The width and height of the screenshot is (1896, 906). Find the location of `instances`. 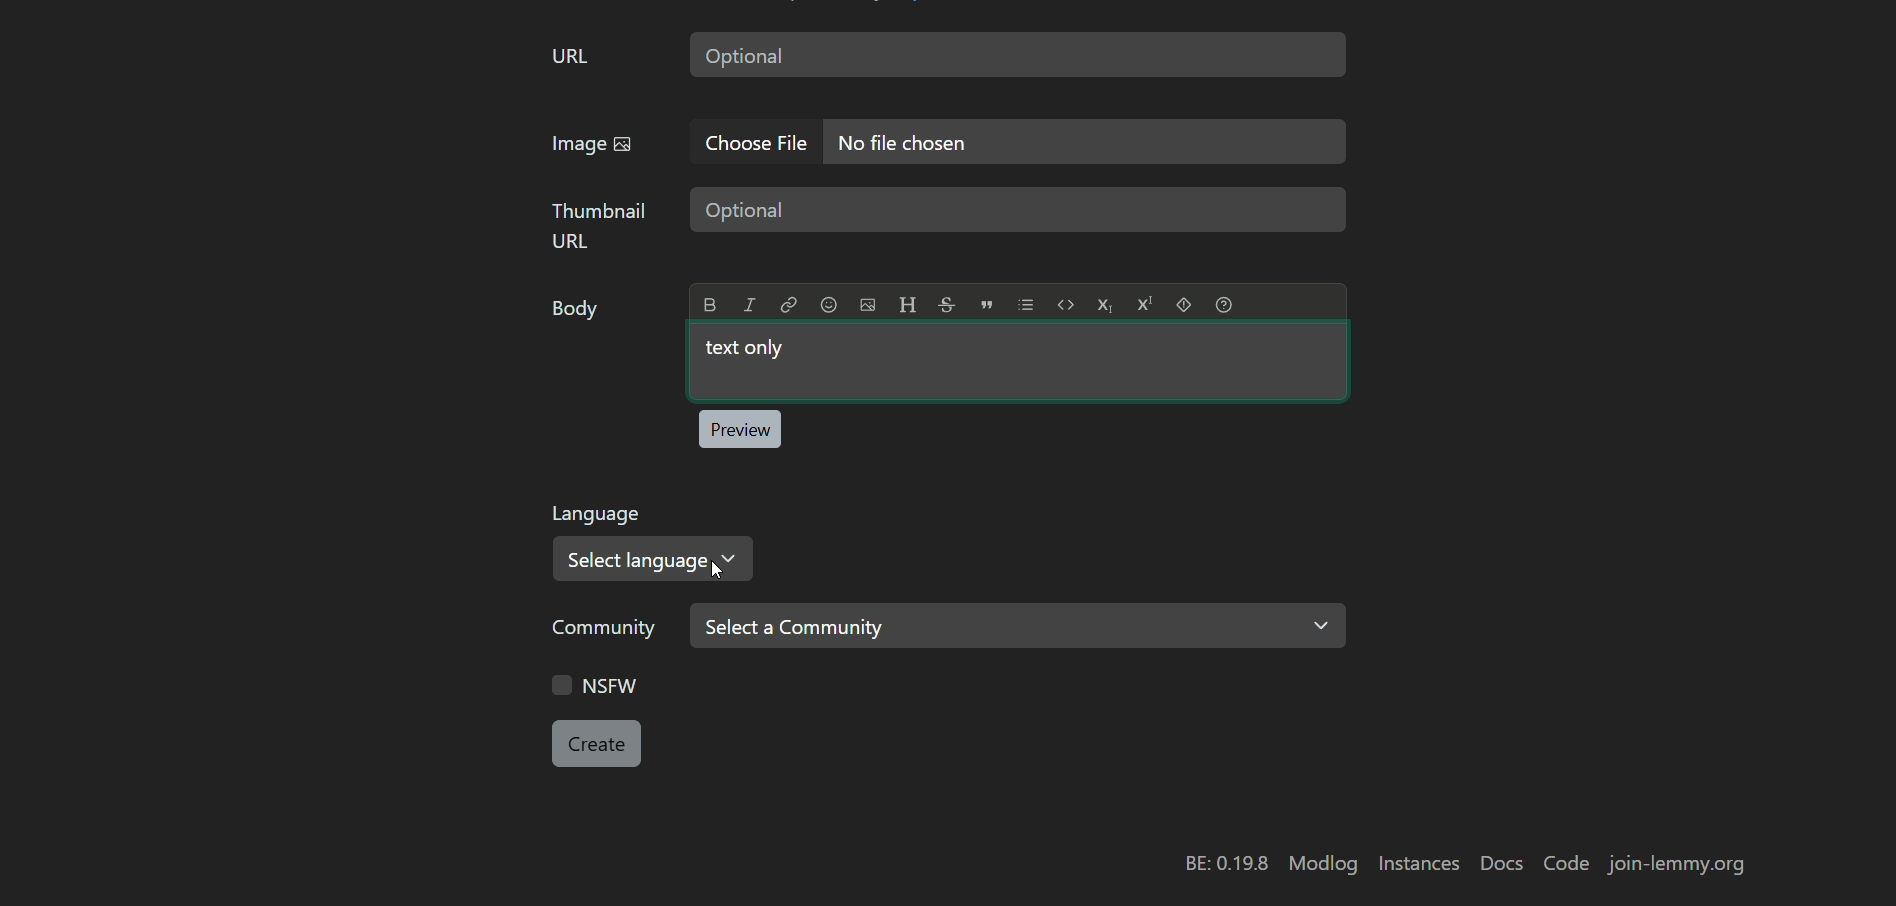

instances is located at coordinates (1417, 863).